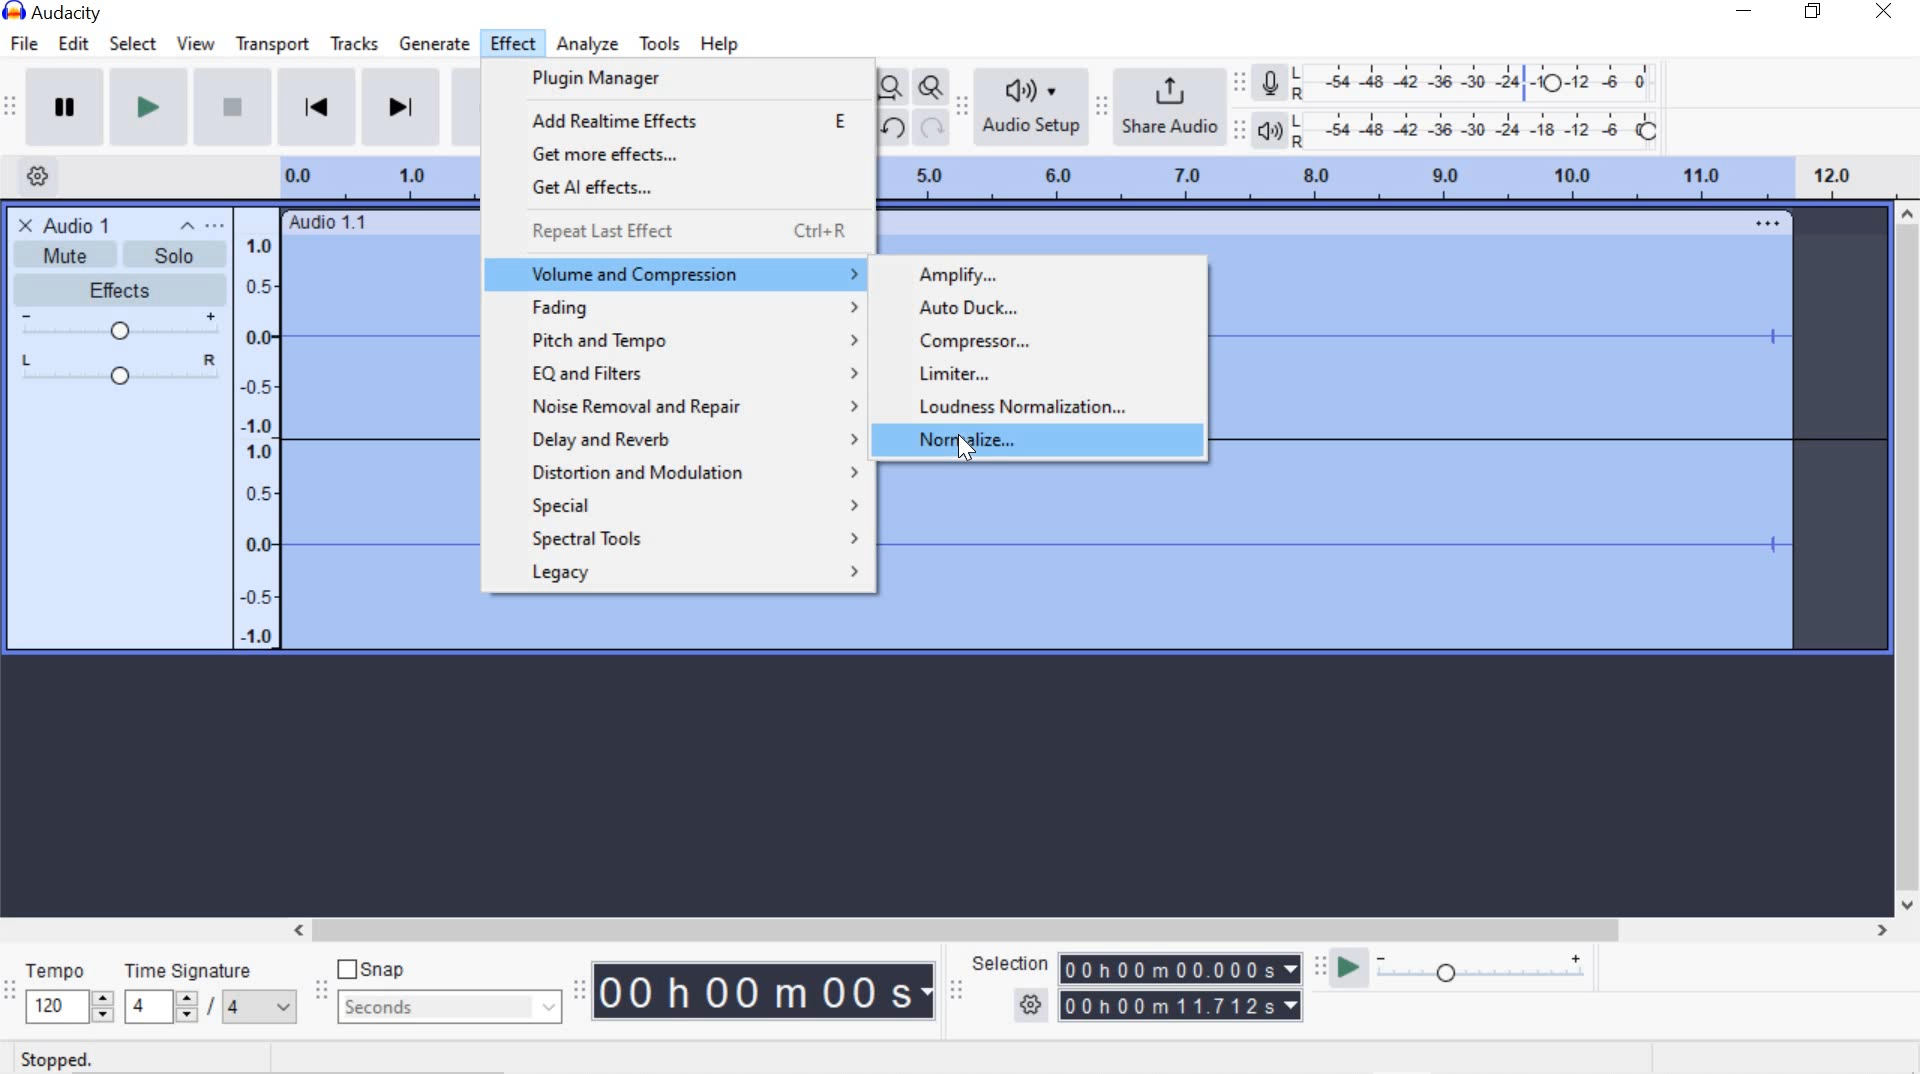 This screenshot has height=1074, width=1920. Describe the element at coordinates (118, 372) in the screenshot. I see `Pan` at that location.